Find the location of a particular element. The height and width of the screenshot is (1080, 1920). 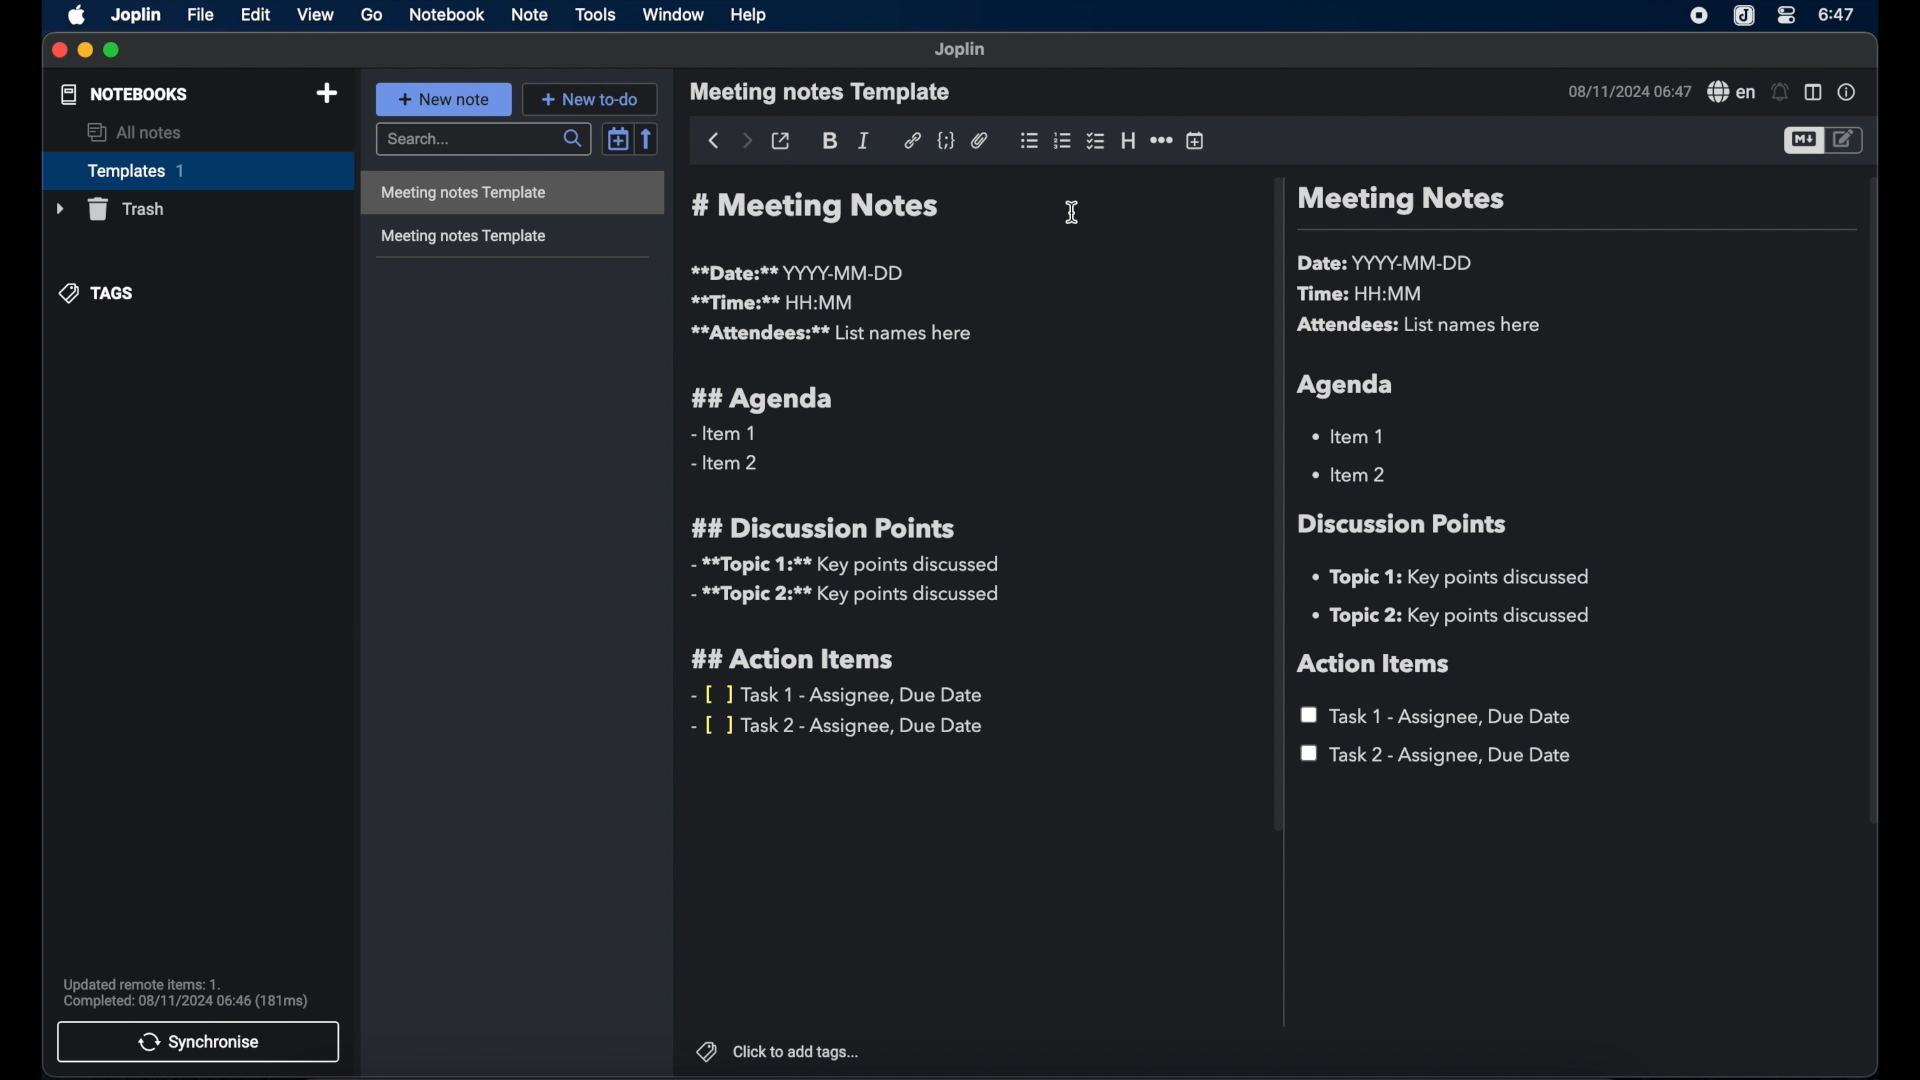

italic is located at coordinates (864, 140).